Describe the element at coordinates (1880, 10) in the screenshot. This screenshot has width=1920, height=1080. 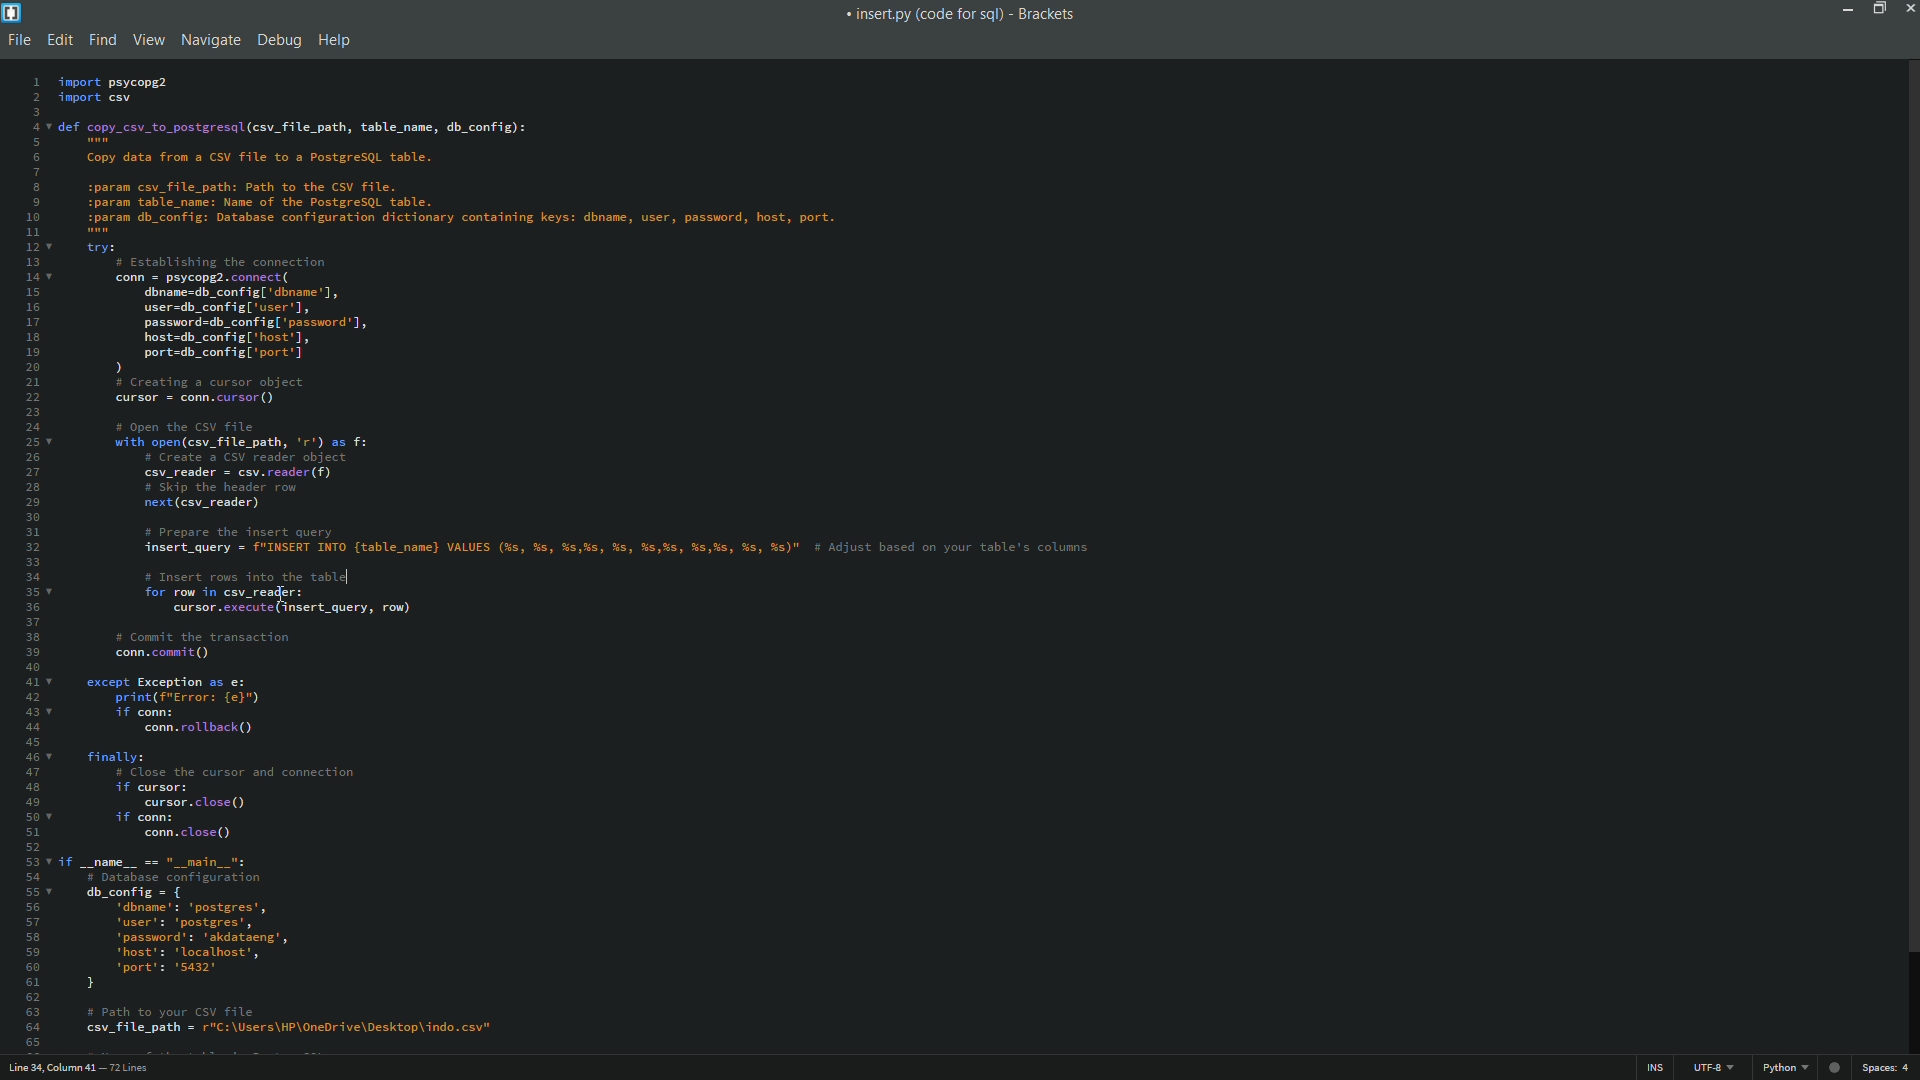
I see `maximize` at that location.